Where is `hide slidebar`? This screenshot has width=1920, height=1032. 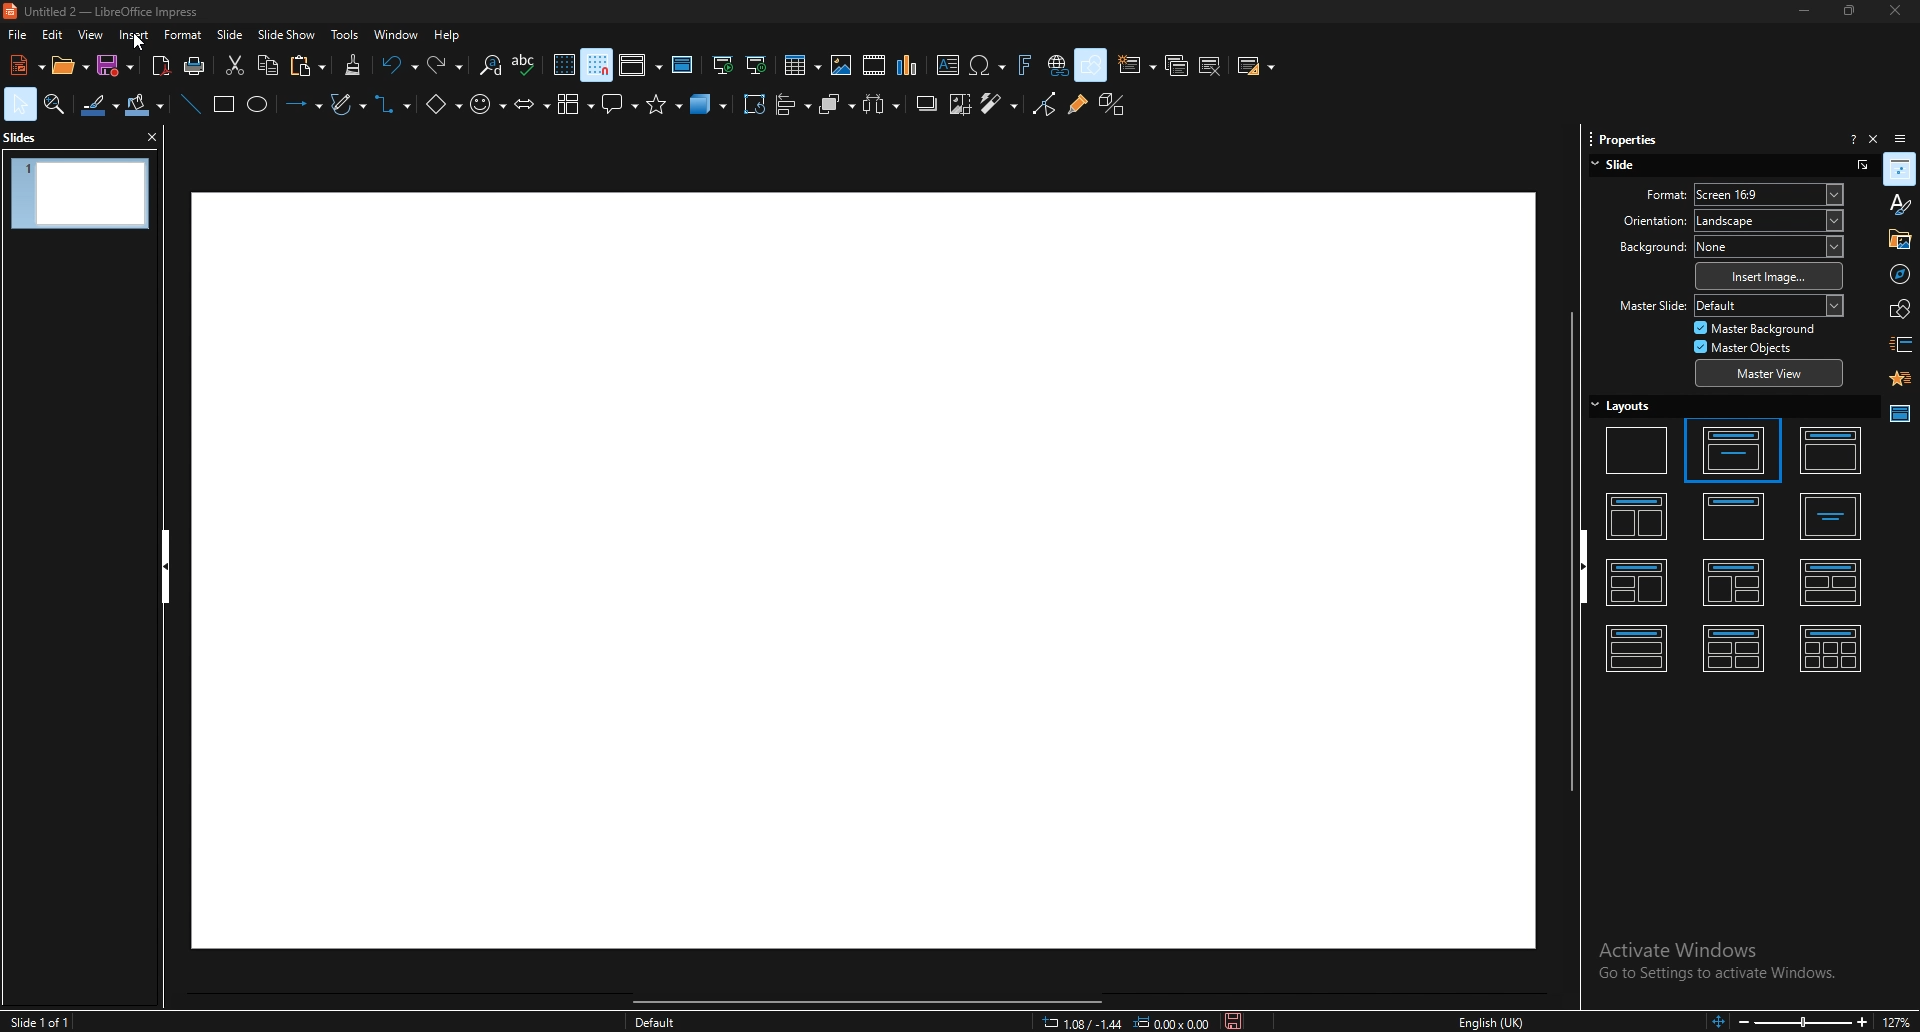 hide slidebar is located at coordinates (1591, 568).